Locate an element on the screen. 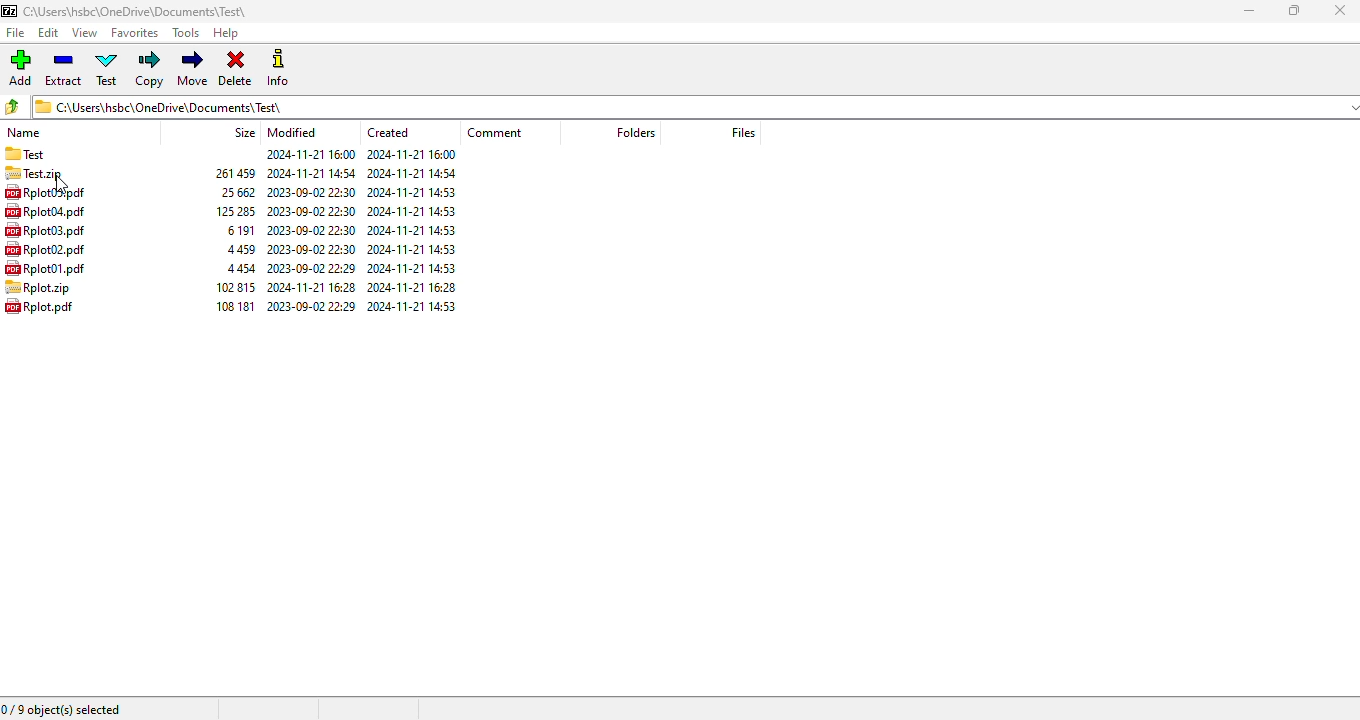  modified date & time is located at coordinates (310, 173).